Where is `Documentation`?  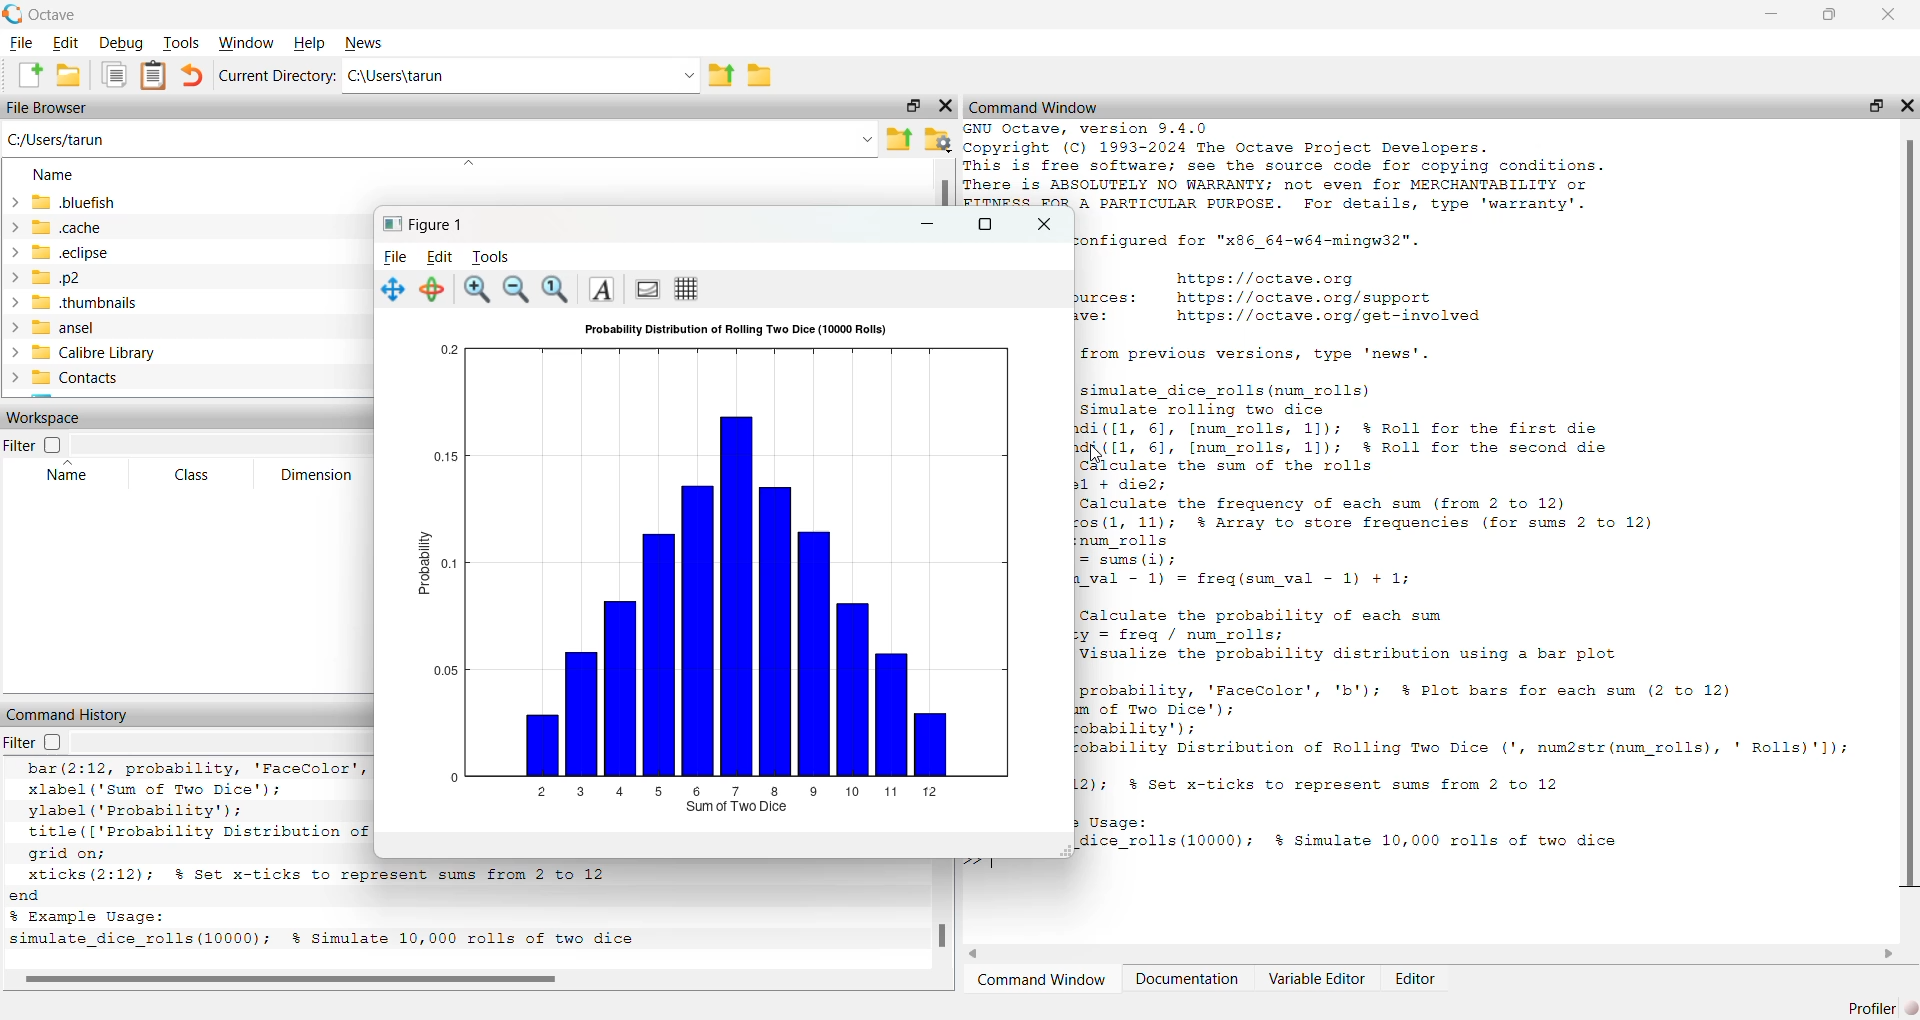
Documentation is located at coordinates (1188, 979).